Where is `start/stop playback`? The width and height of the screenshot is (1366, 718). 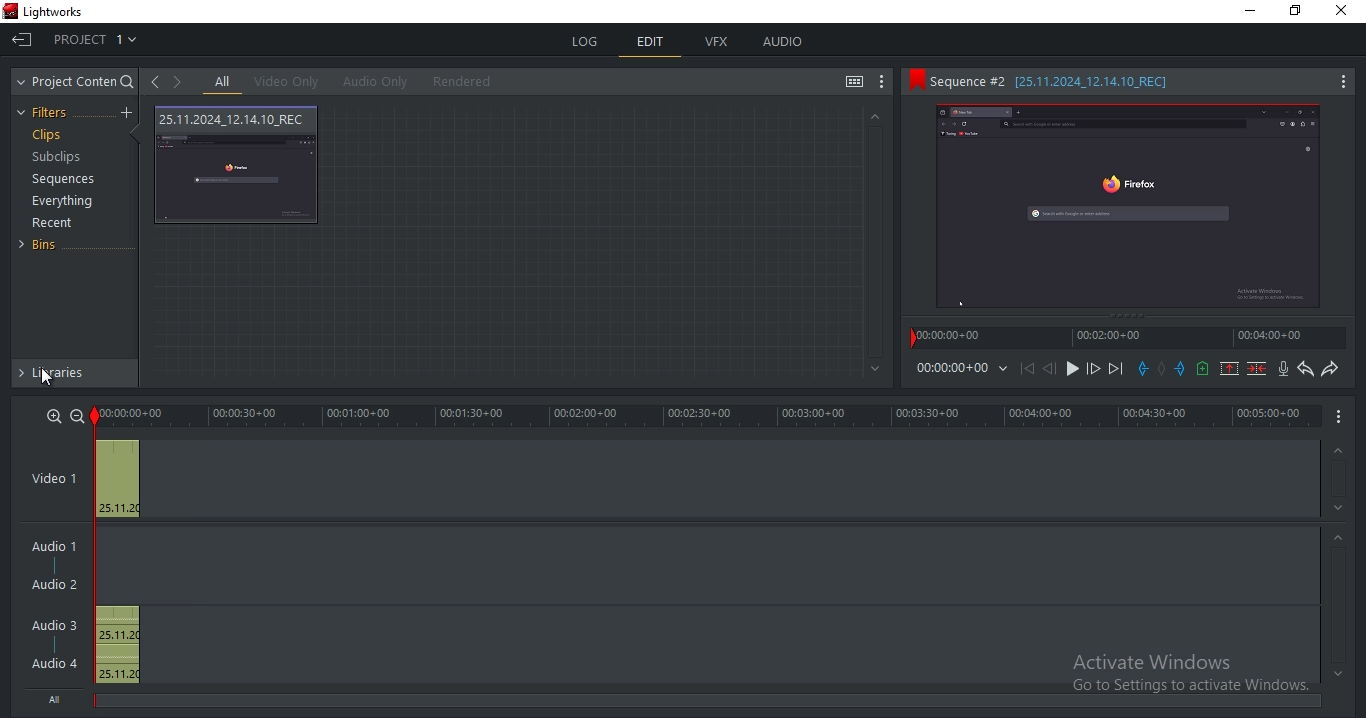 start/stop playback is located at coordinates (1073, 369).